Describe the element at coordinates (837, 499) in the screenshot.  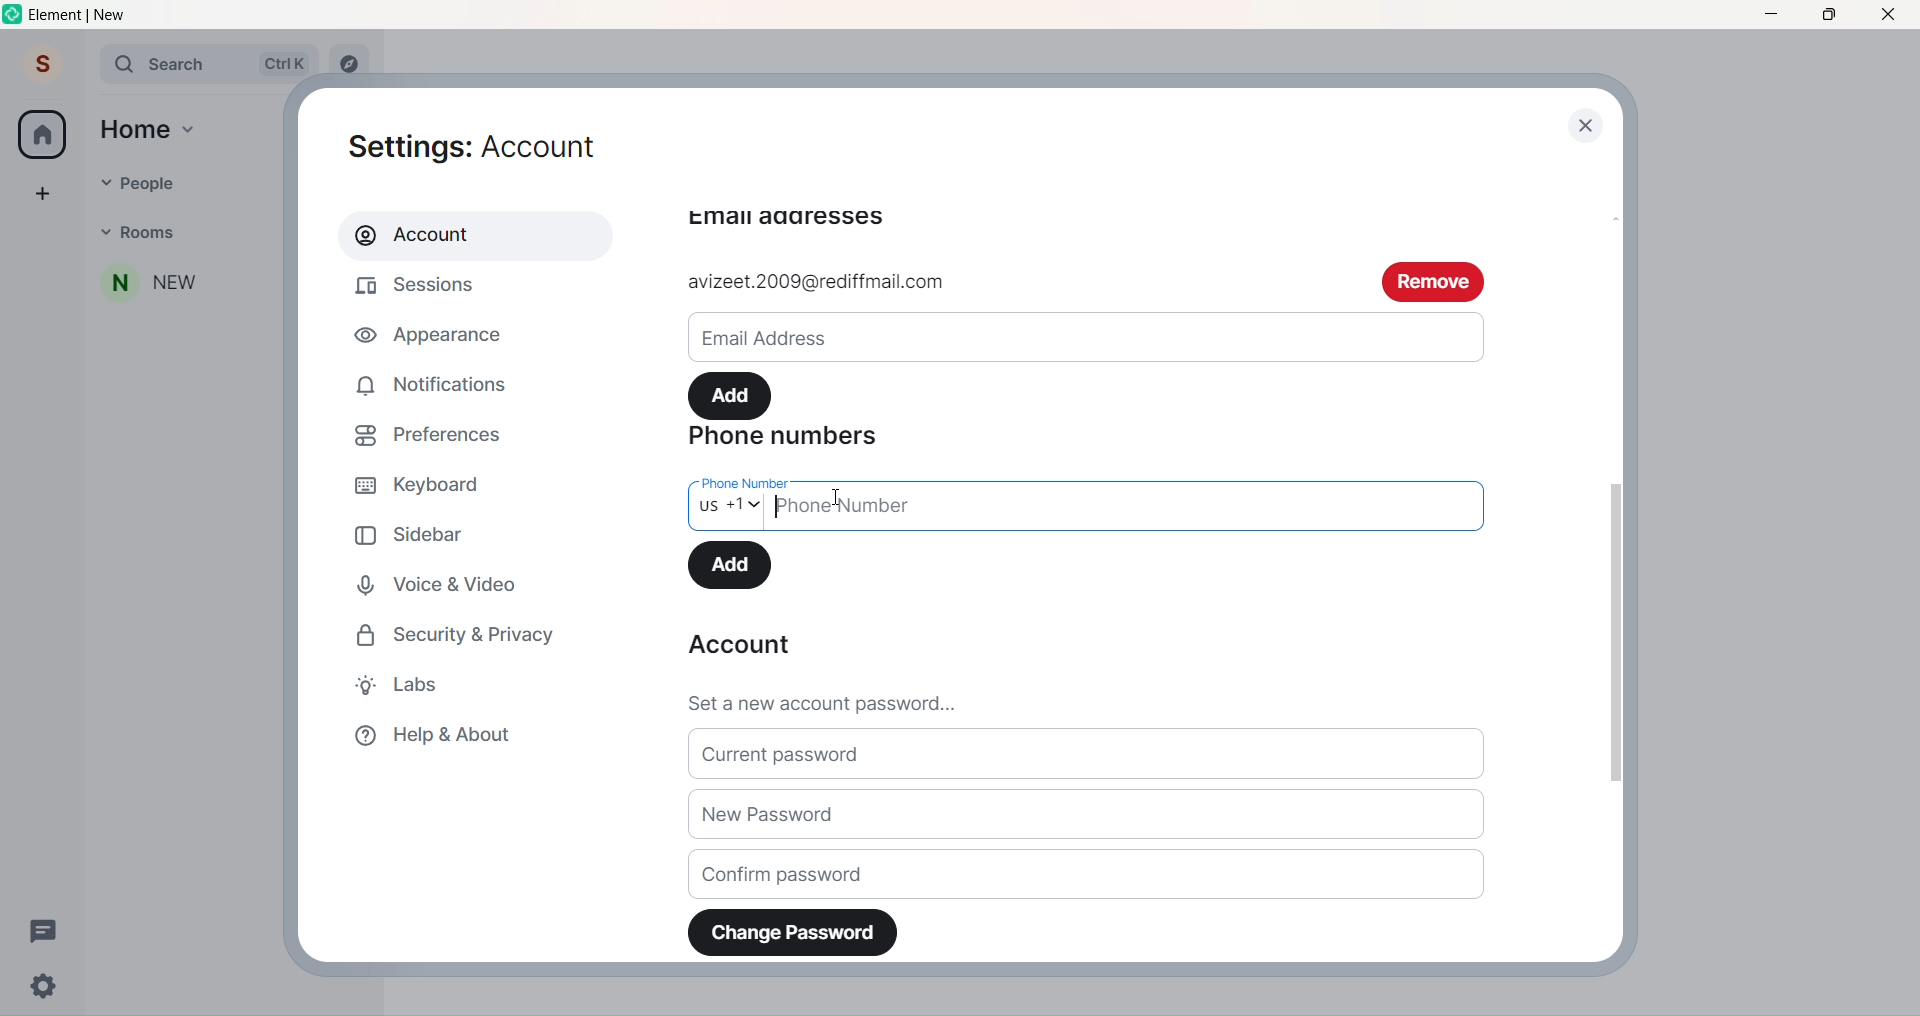
I see `cursor` at that location.